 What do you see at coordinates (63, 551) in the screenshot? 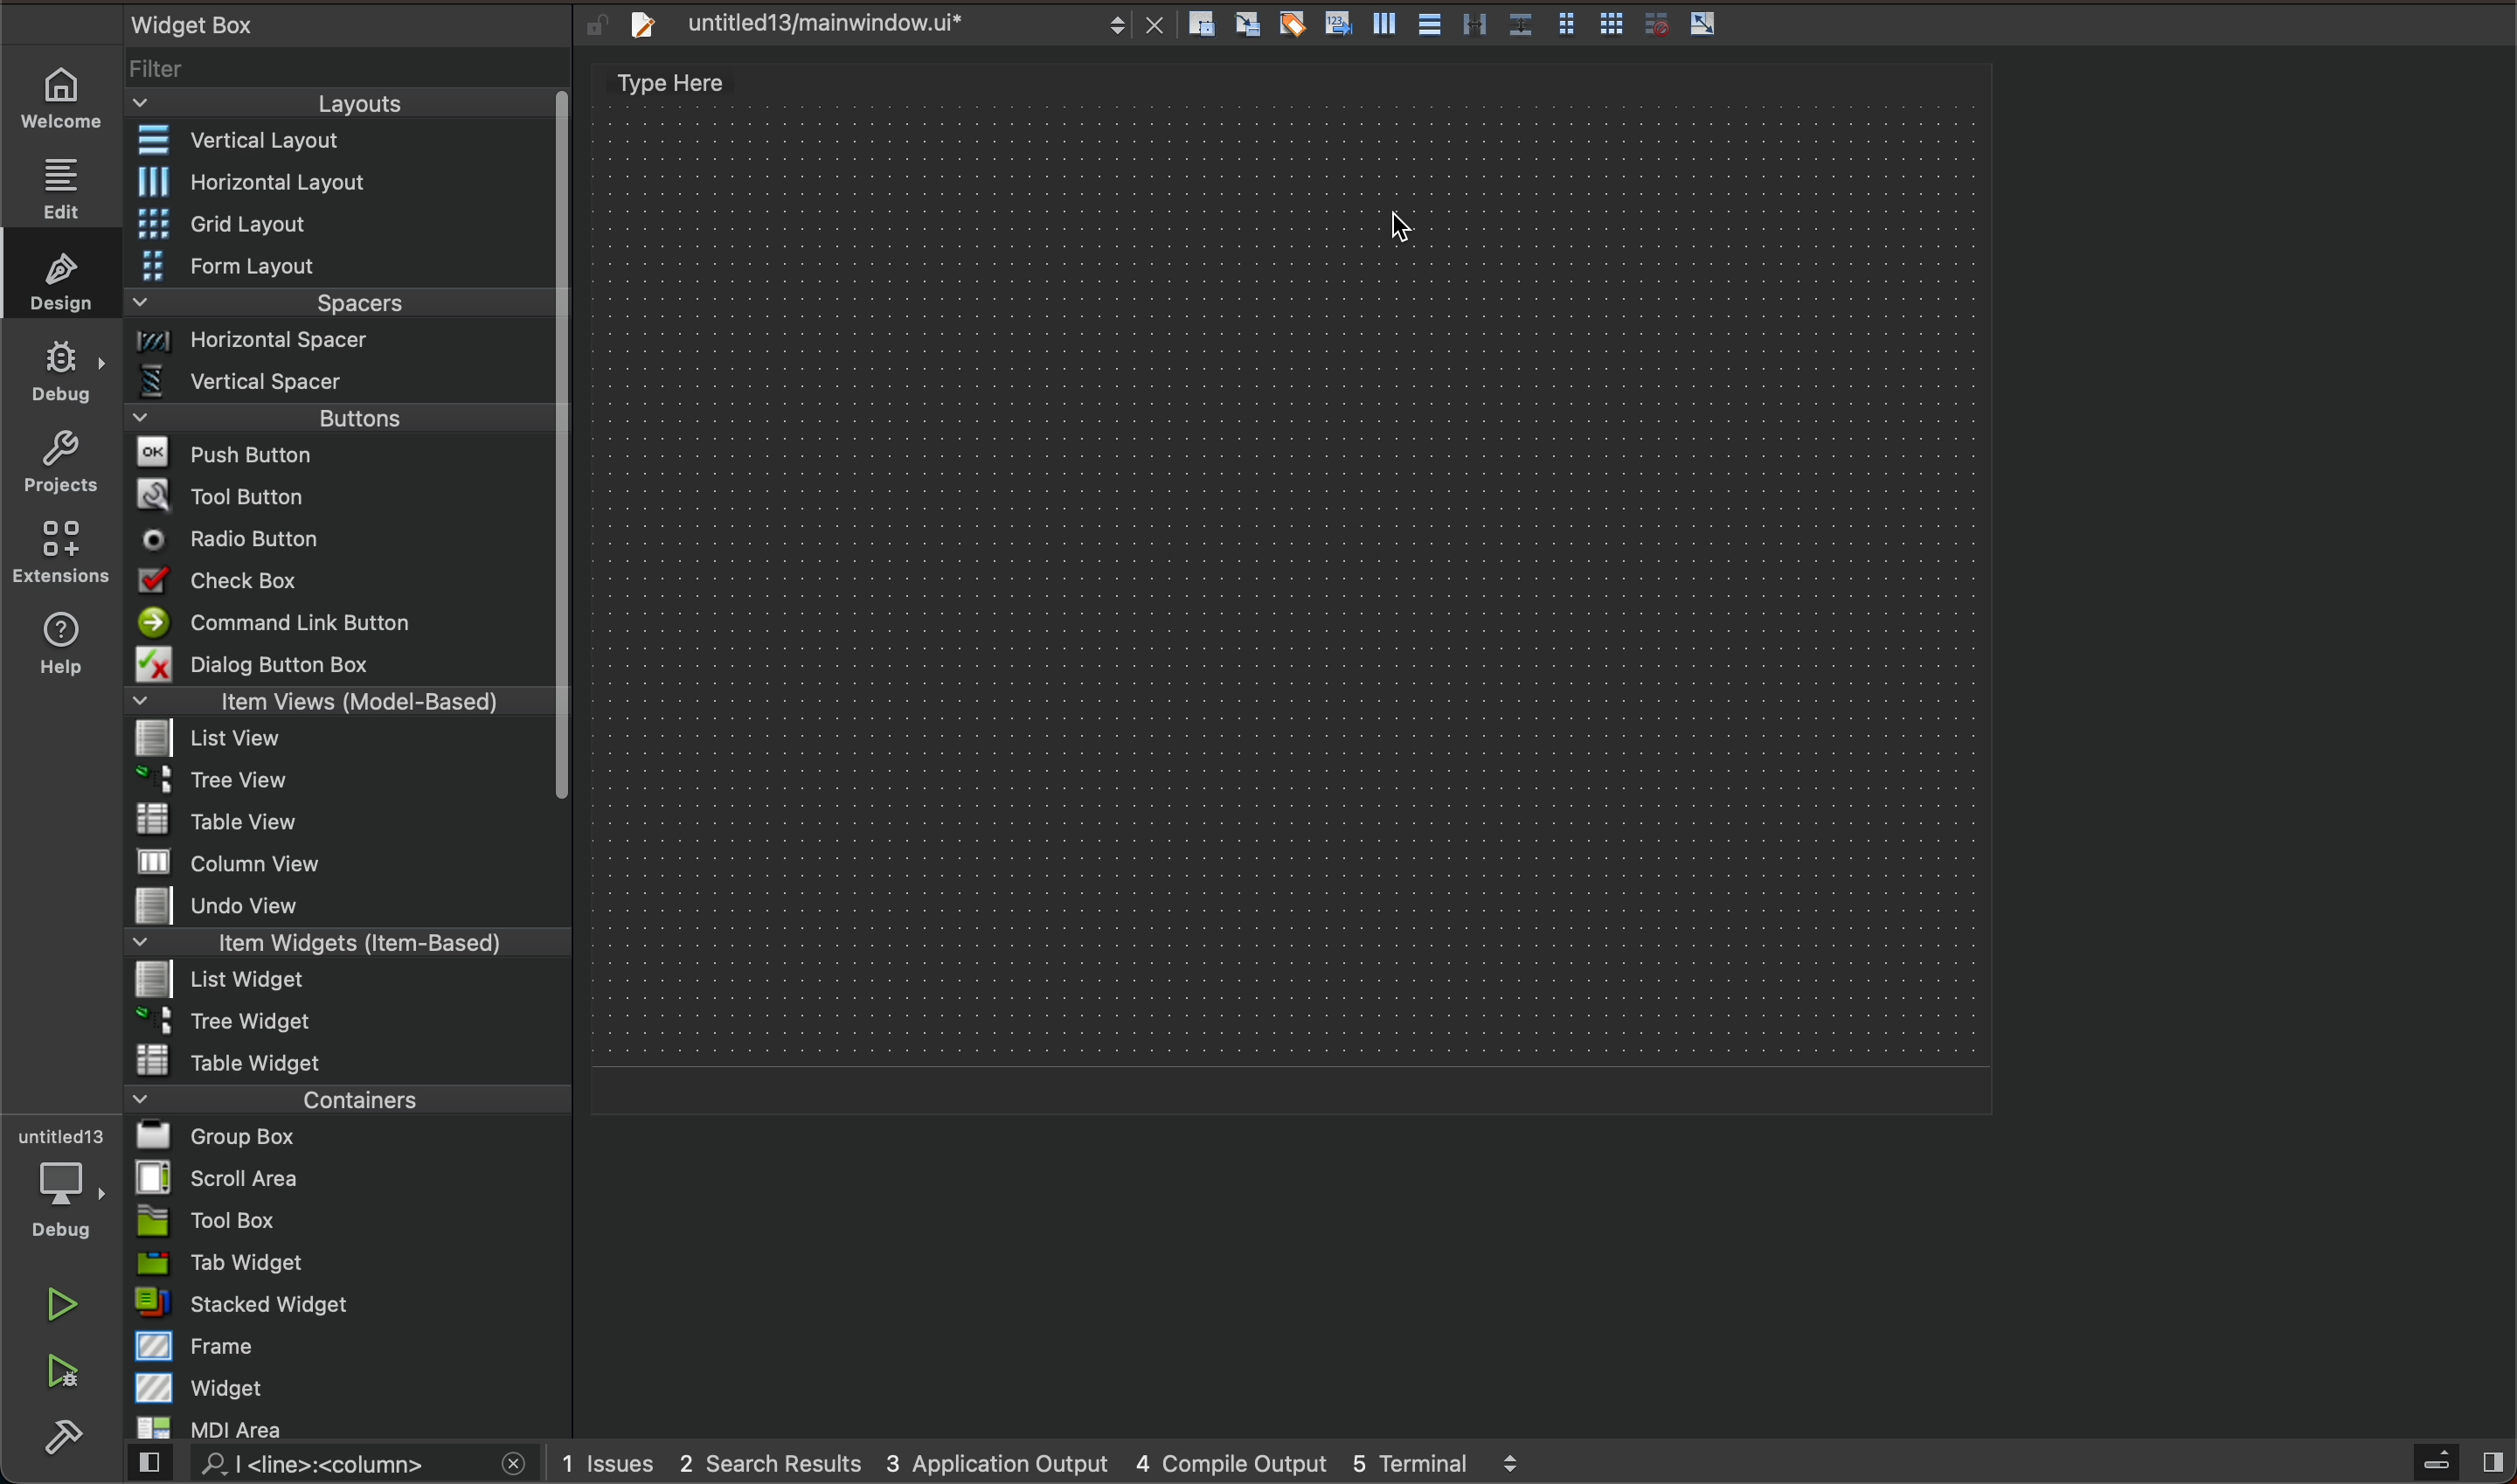
I see `extensions` at bounding box center [63, 551].